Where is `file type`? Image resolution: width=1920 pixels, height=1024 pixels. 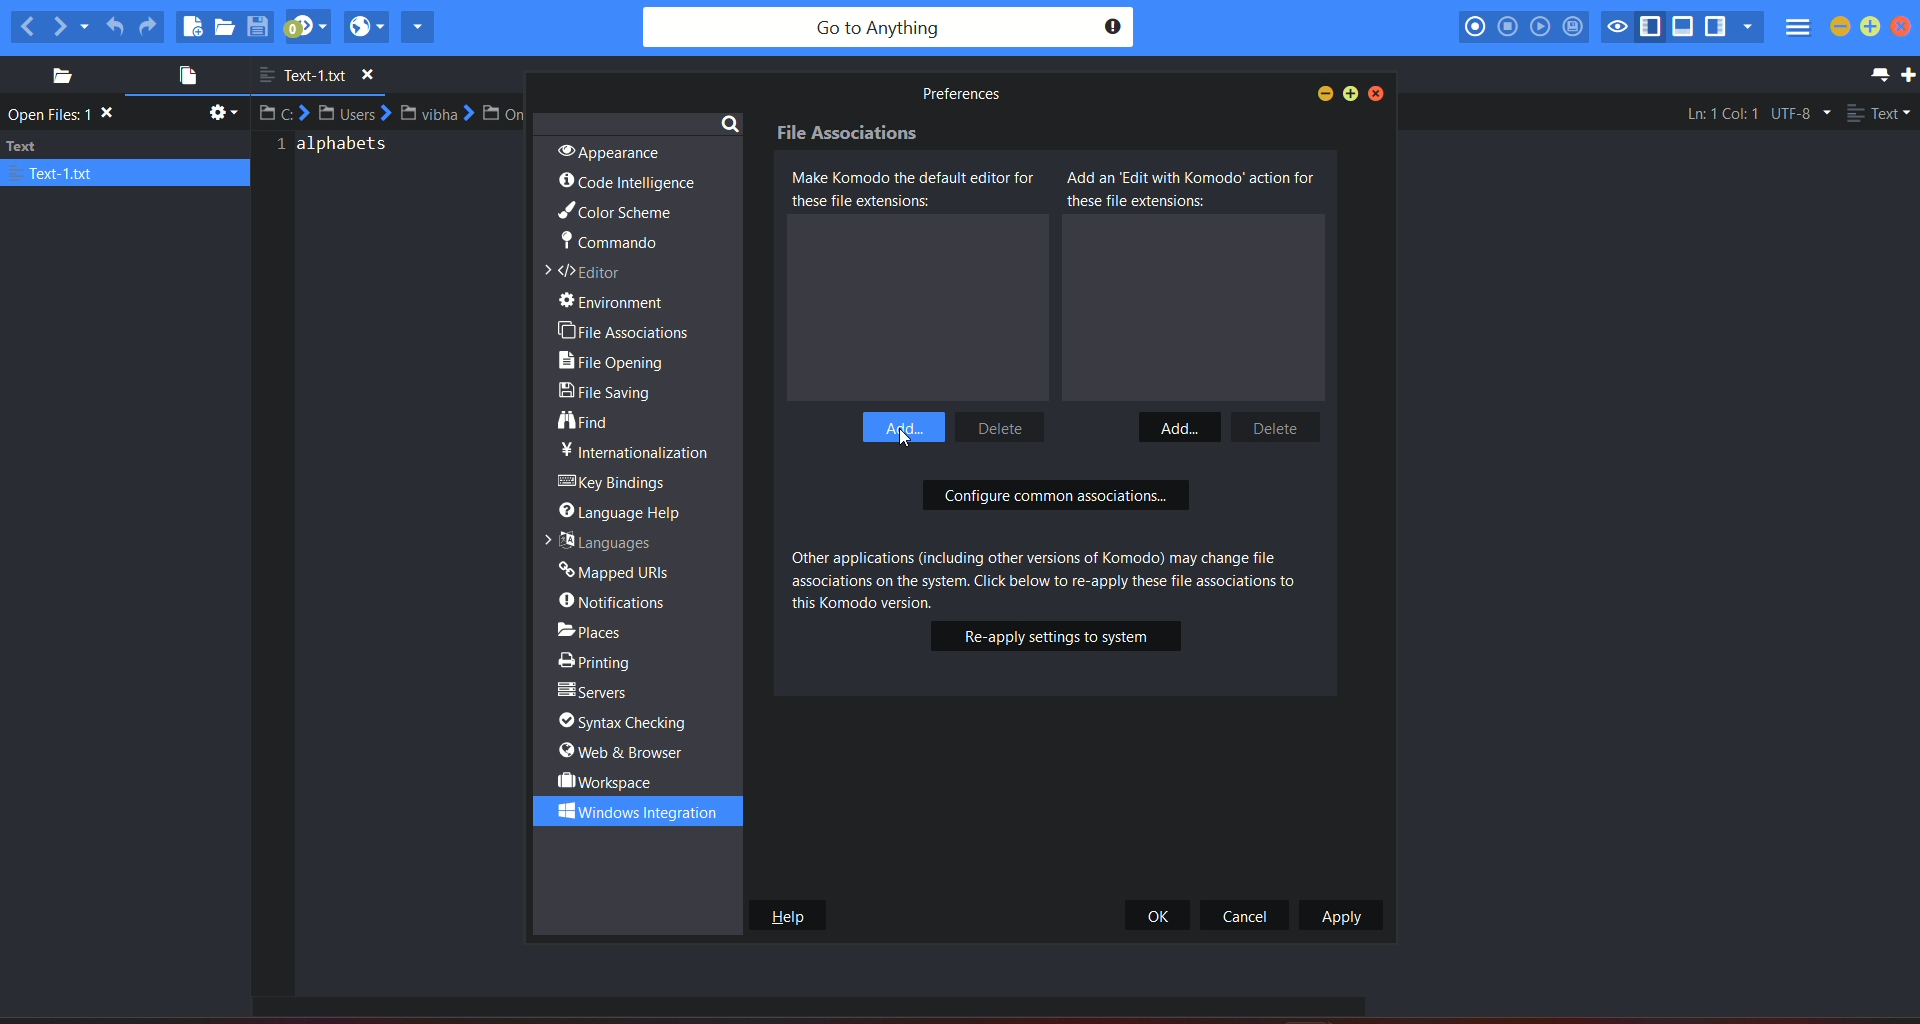
file type is located at coordinates (1880, 115).